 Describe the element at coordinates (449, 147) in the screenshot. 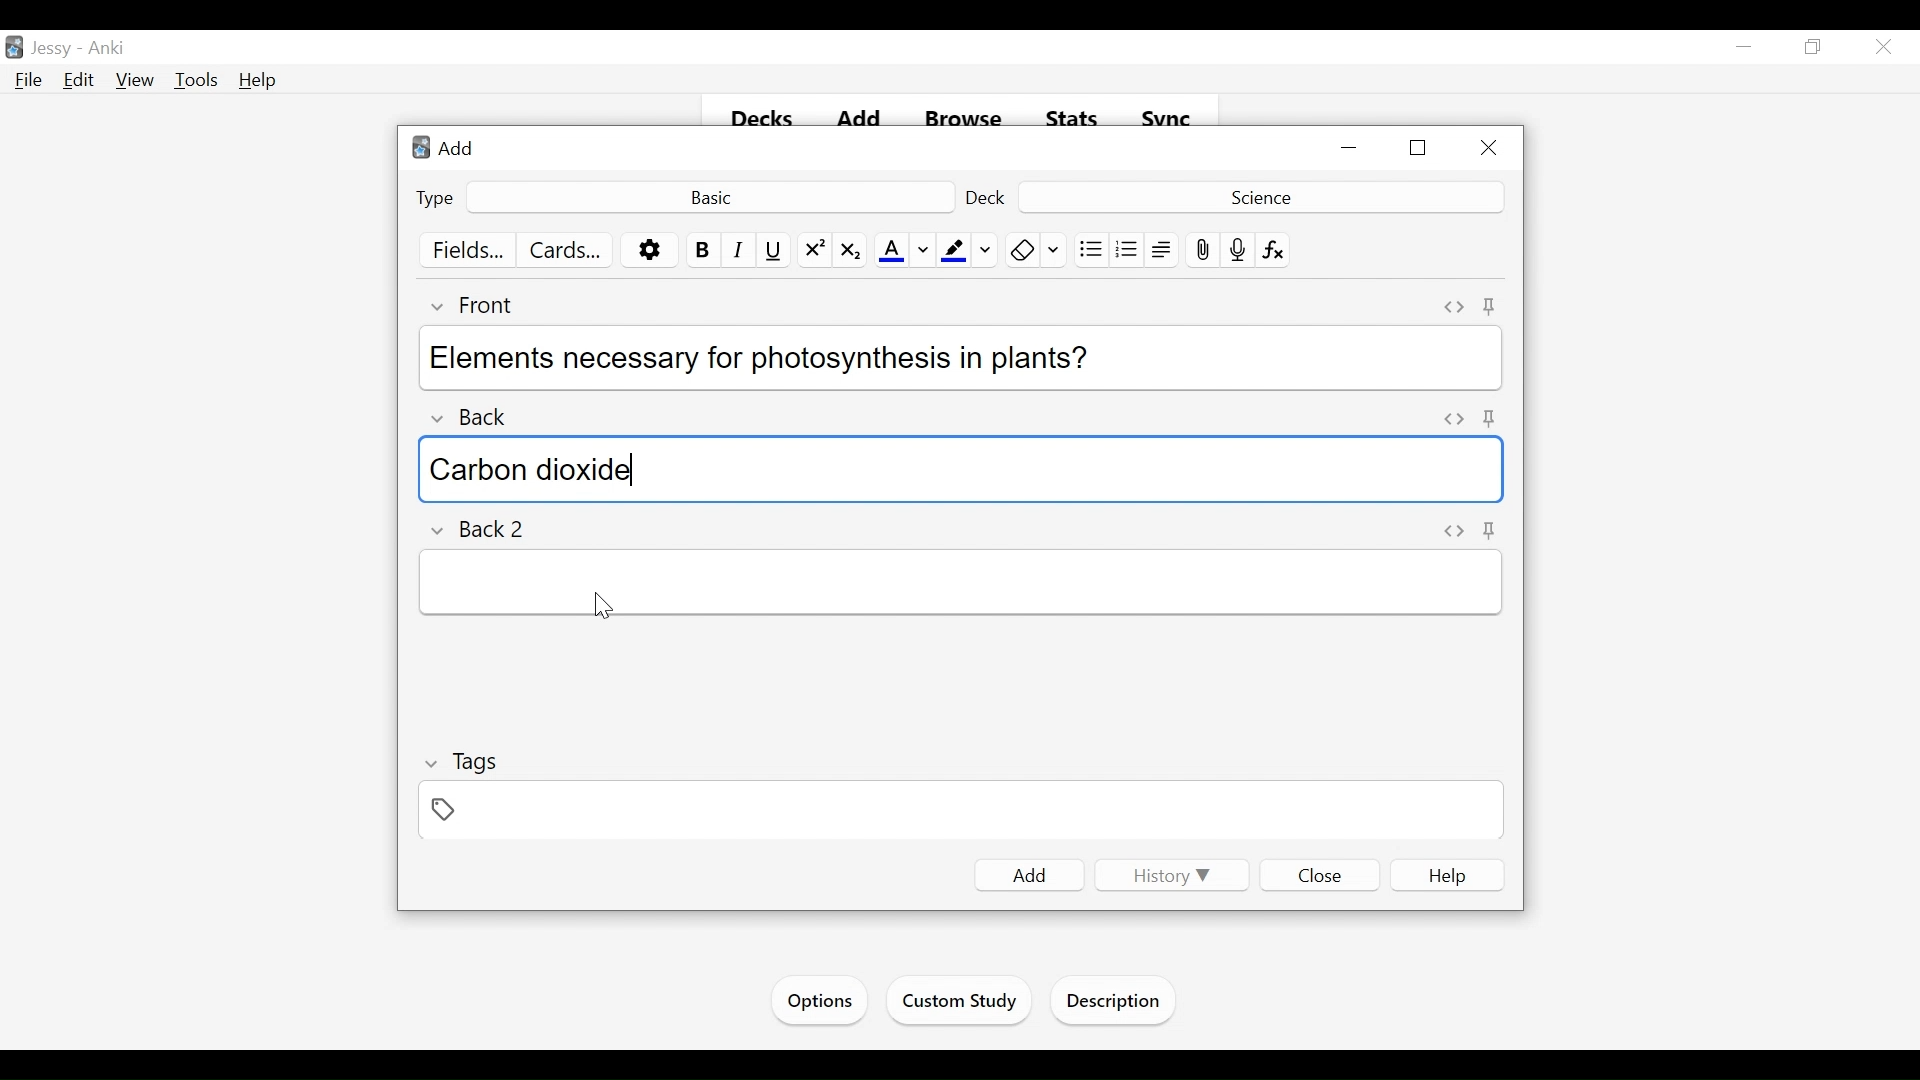

I see `Add` at that location.